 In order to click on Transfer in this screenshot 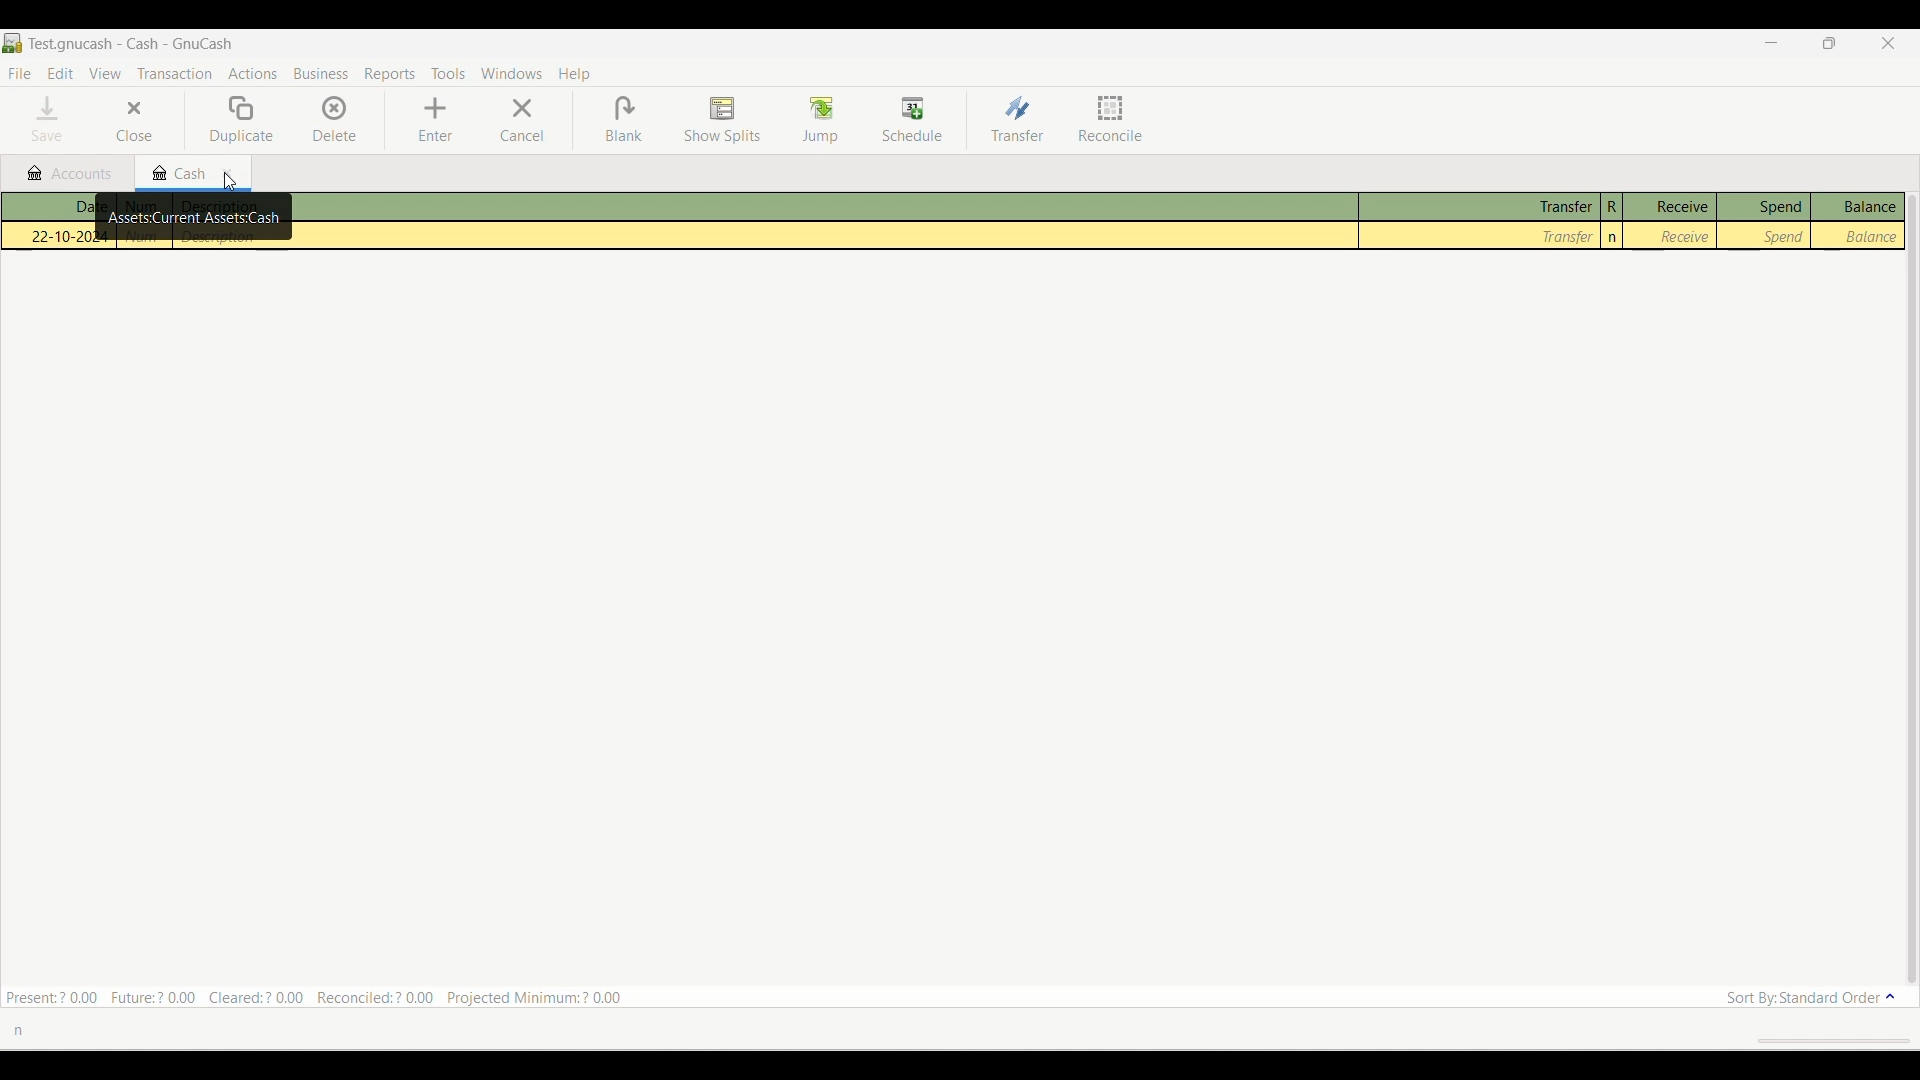, I will do `click(1018, 119)`.